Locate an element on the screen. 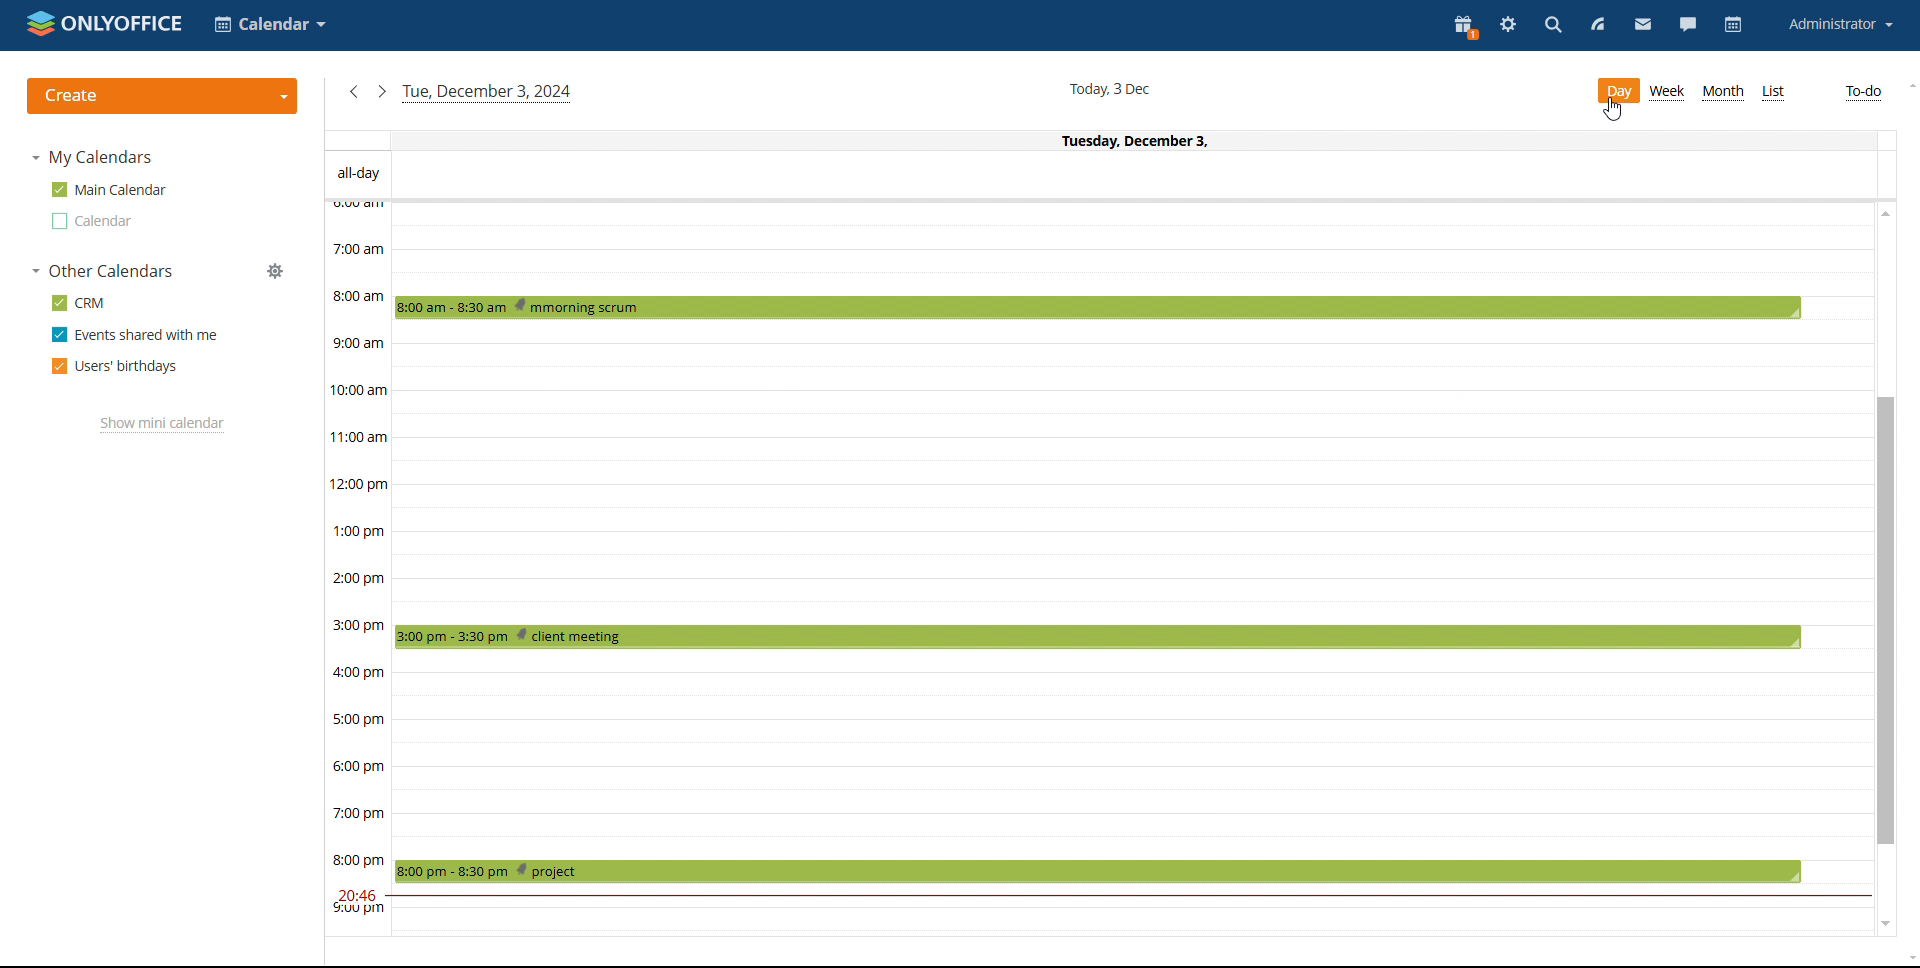 The width and height of the screenshot is (1920, 968). main calendar is located at coordinates (107, 190).